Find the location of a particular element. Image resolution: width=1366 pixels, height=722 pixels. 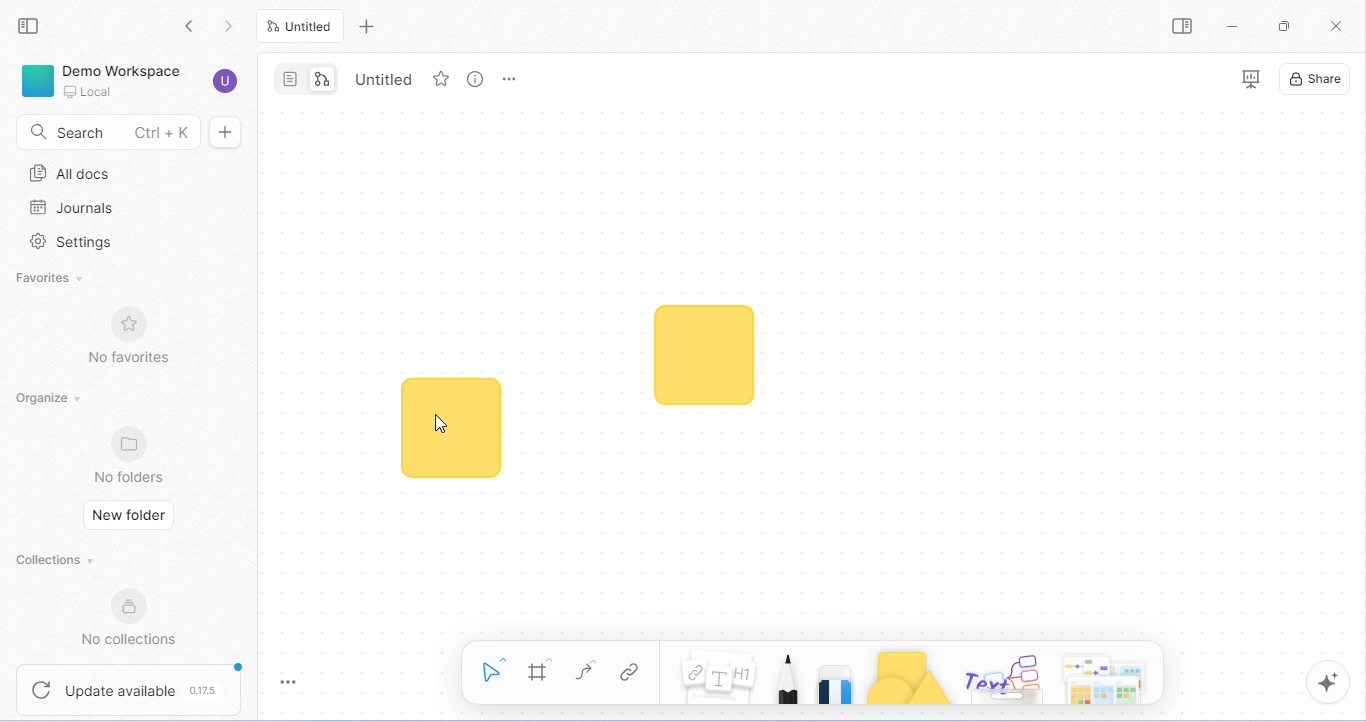

minimize is located at coordinates (1232, 25).